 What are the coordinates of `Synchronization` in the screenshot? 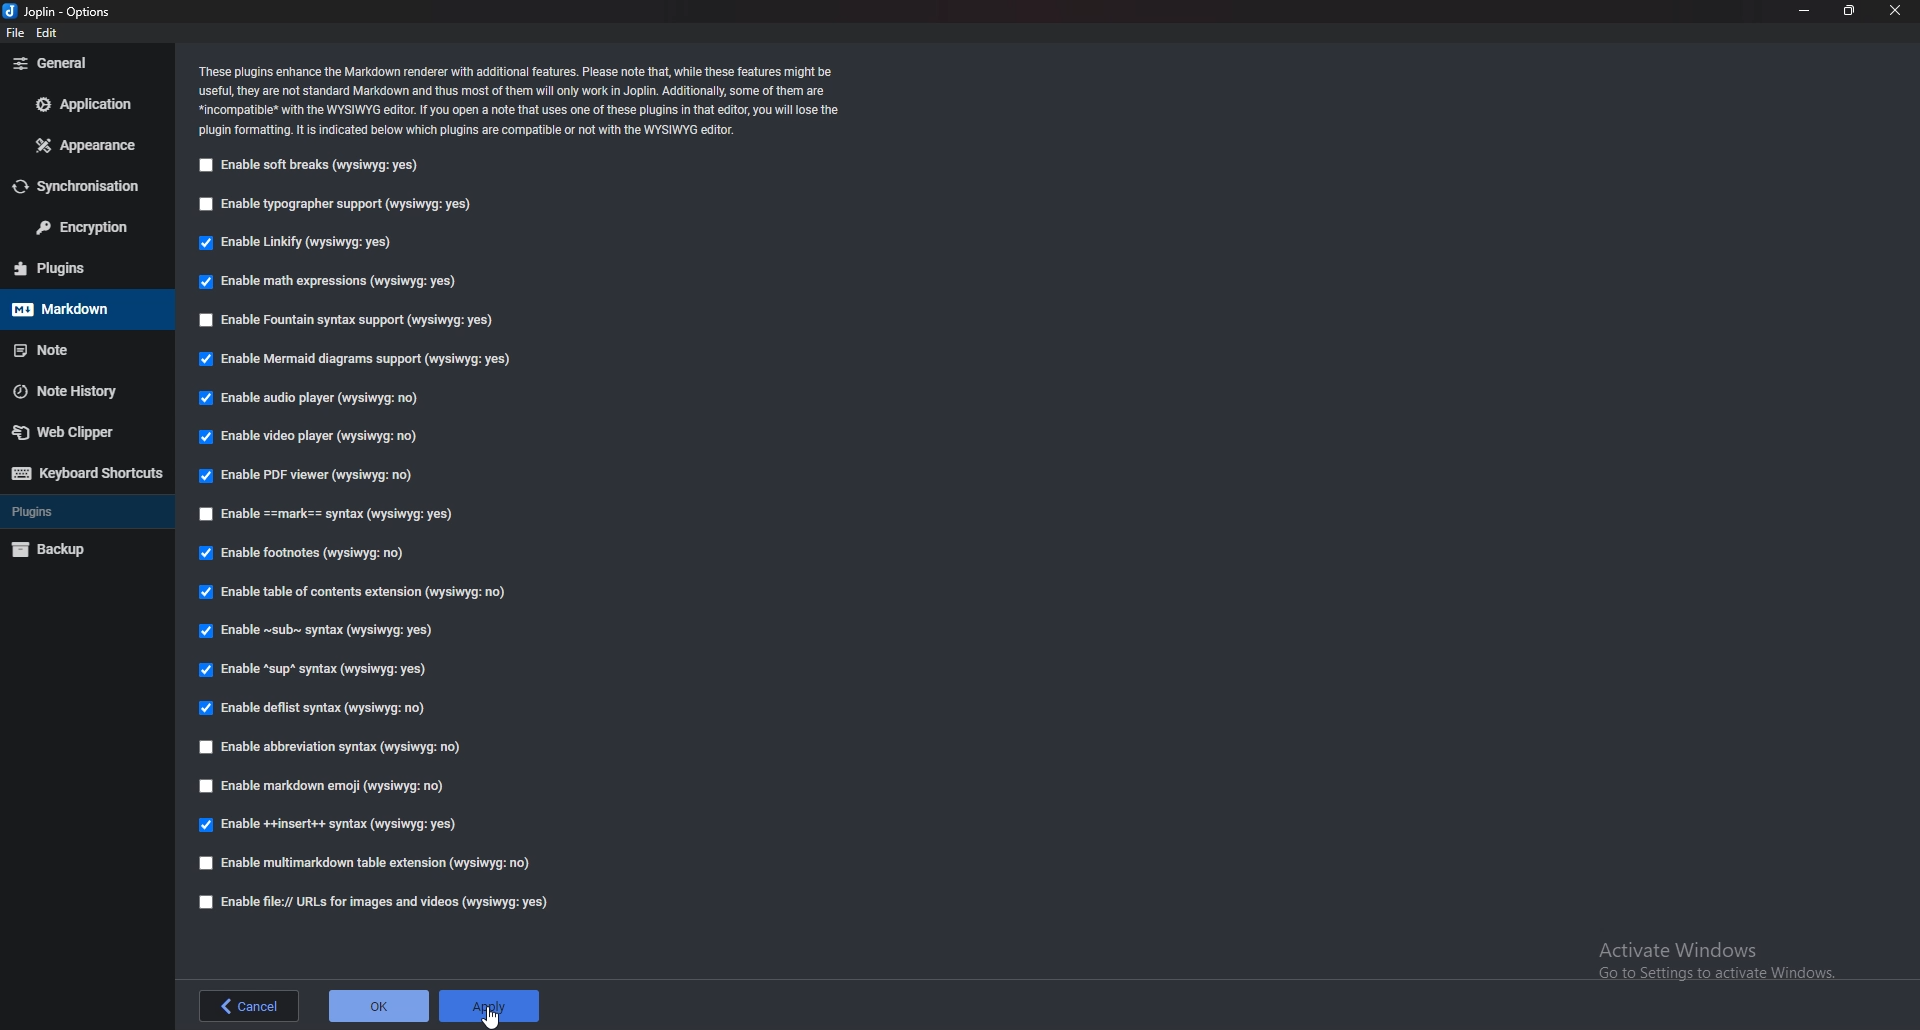 It's located at (85, 186).